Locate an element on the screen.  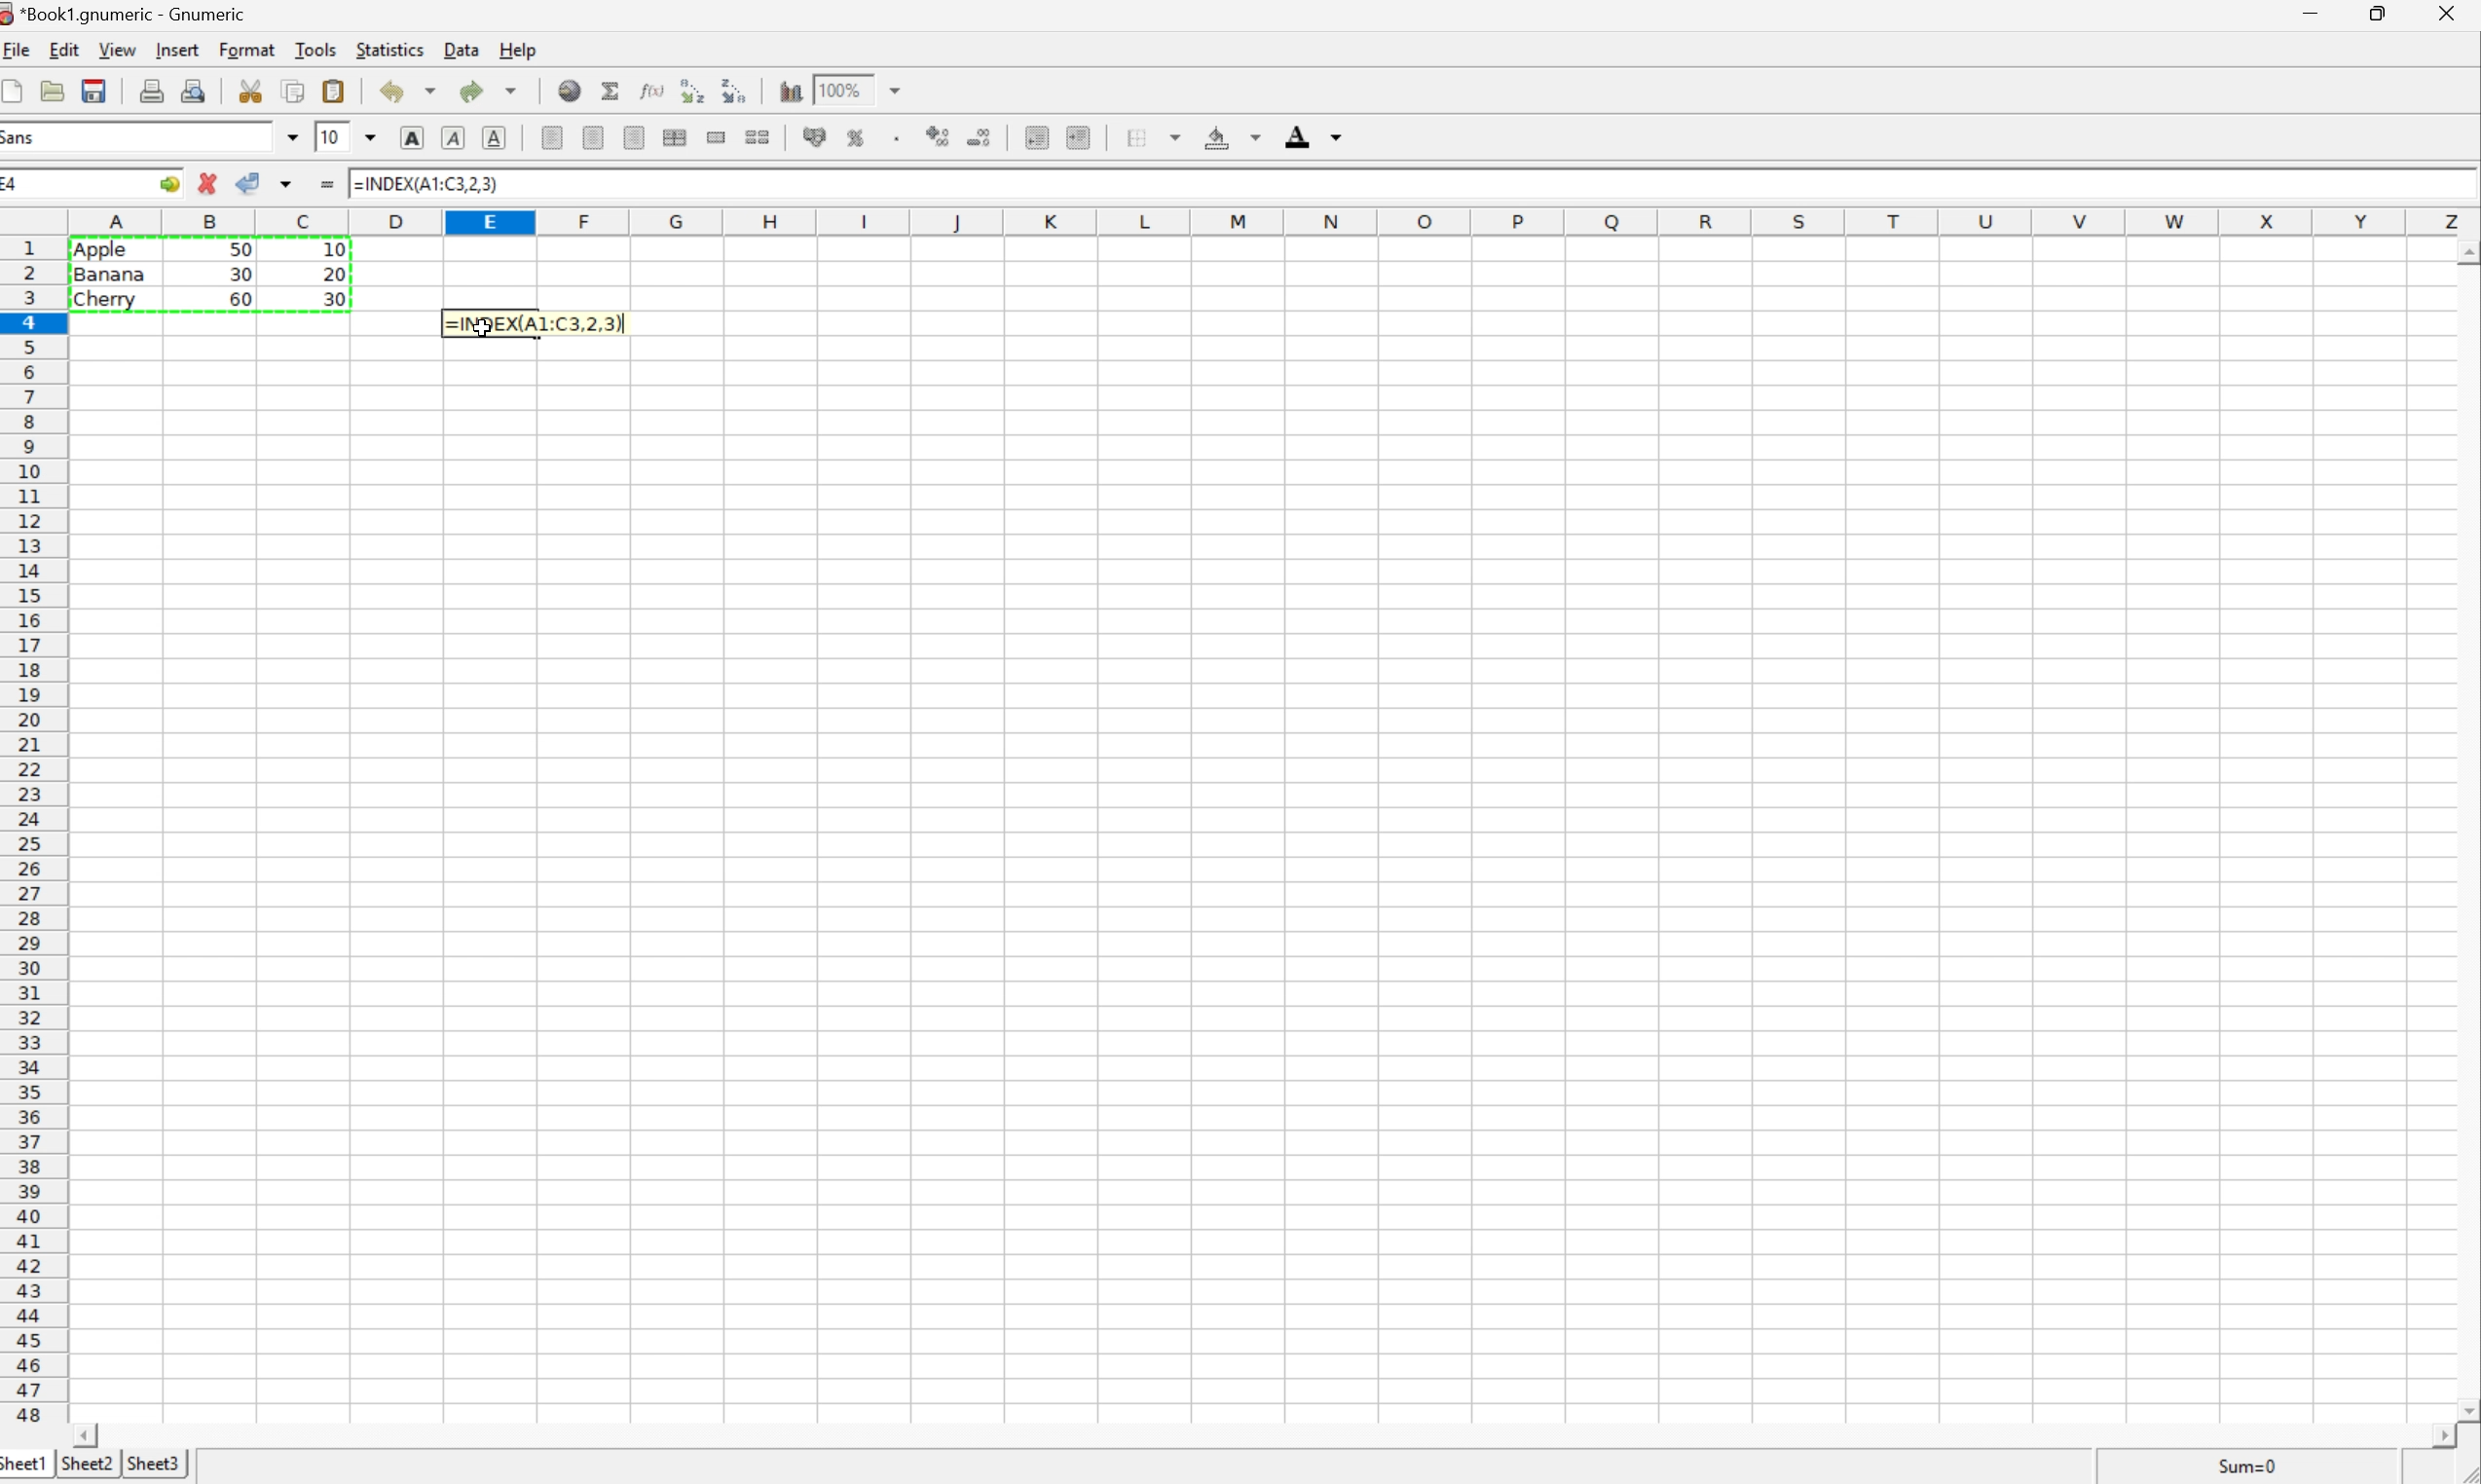
save is located at coordinates (53, 88).